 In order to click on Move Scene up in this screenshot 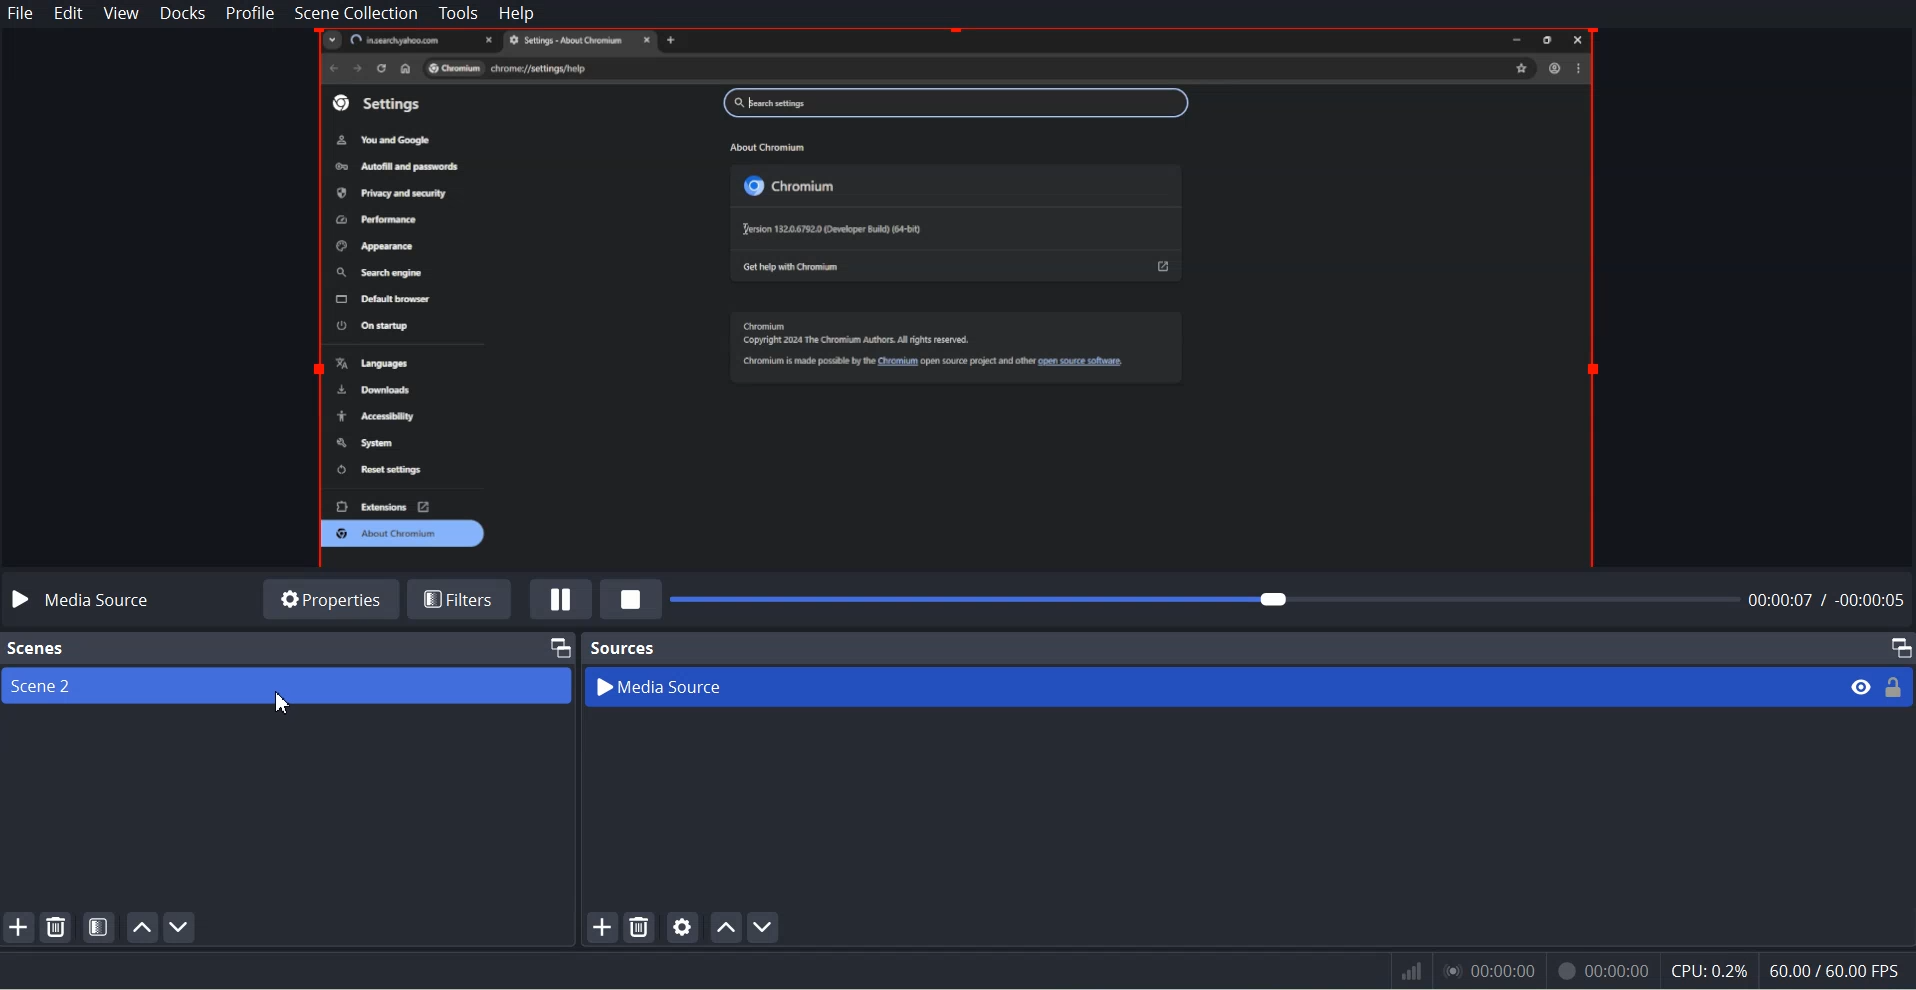, I will do `click(140, 927)`.